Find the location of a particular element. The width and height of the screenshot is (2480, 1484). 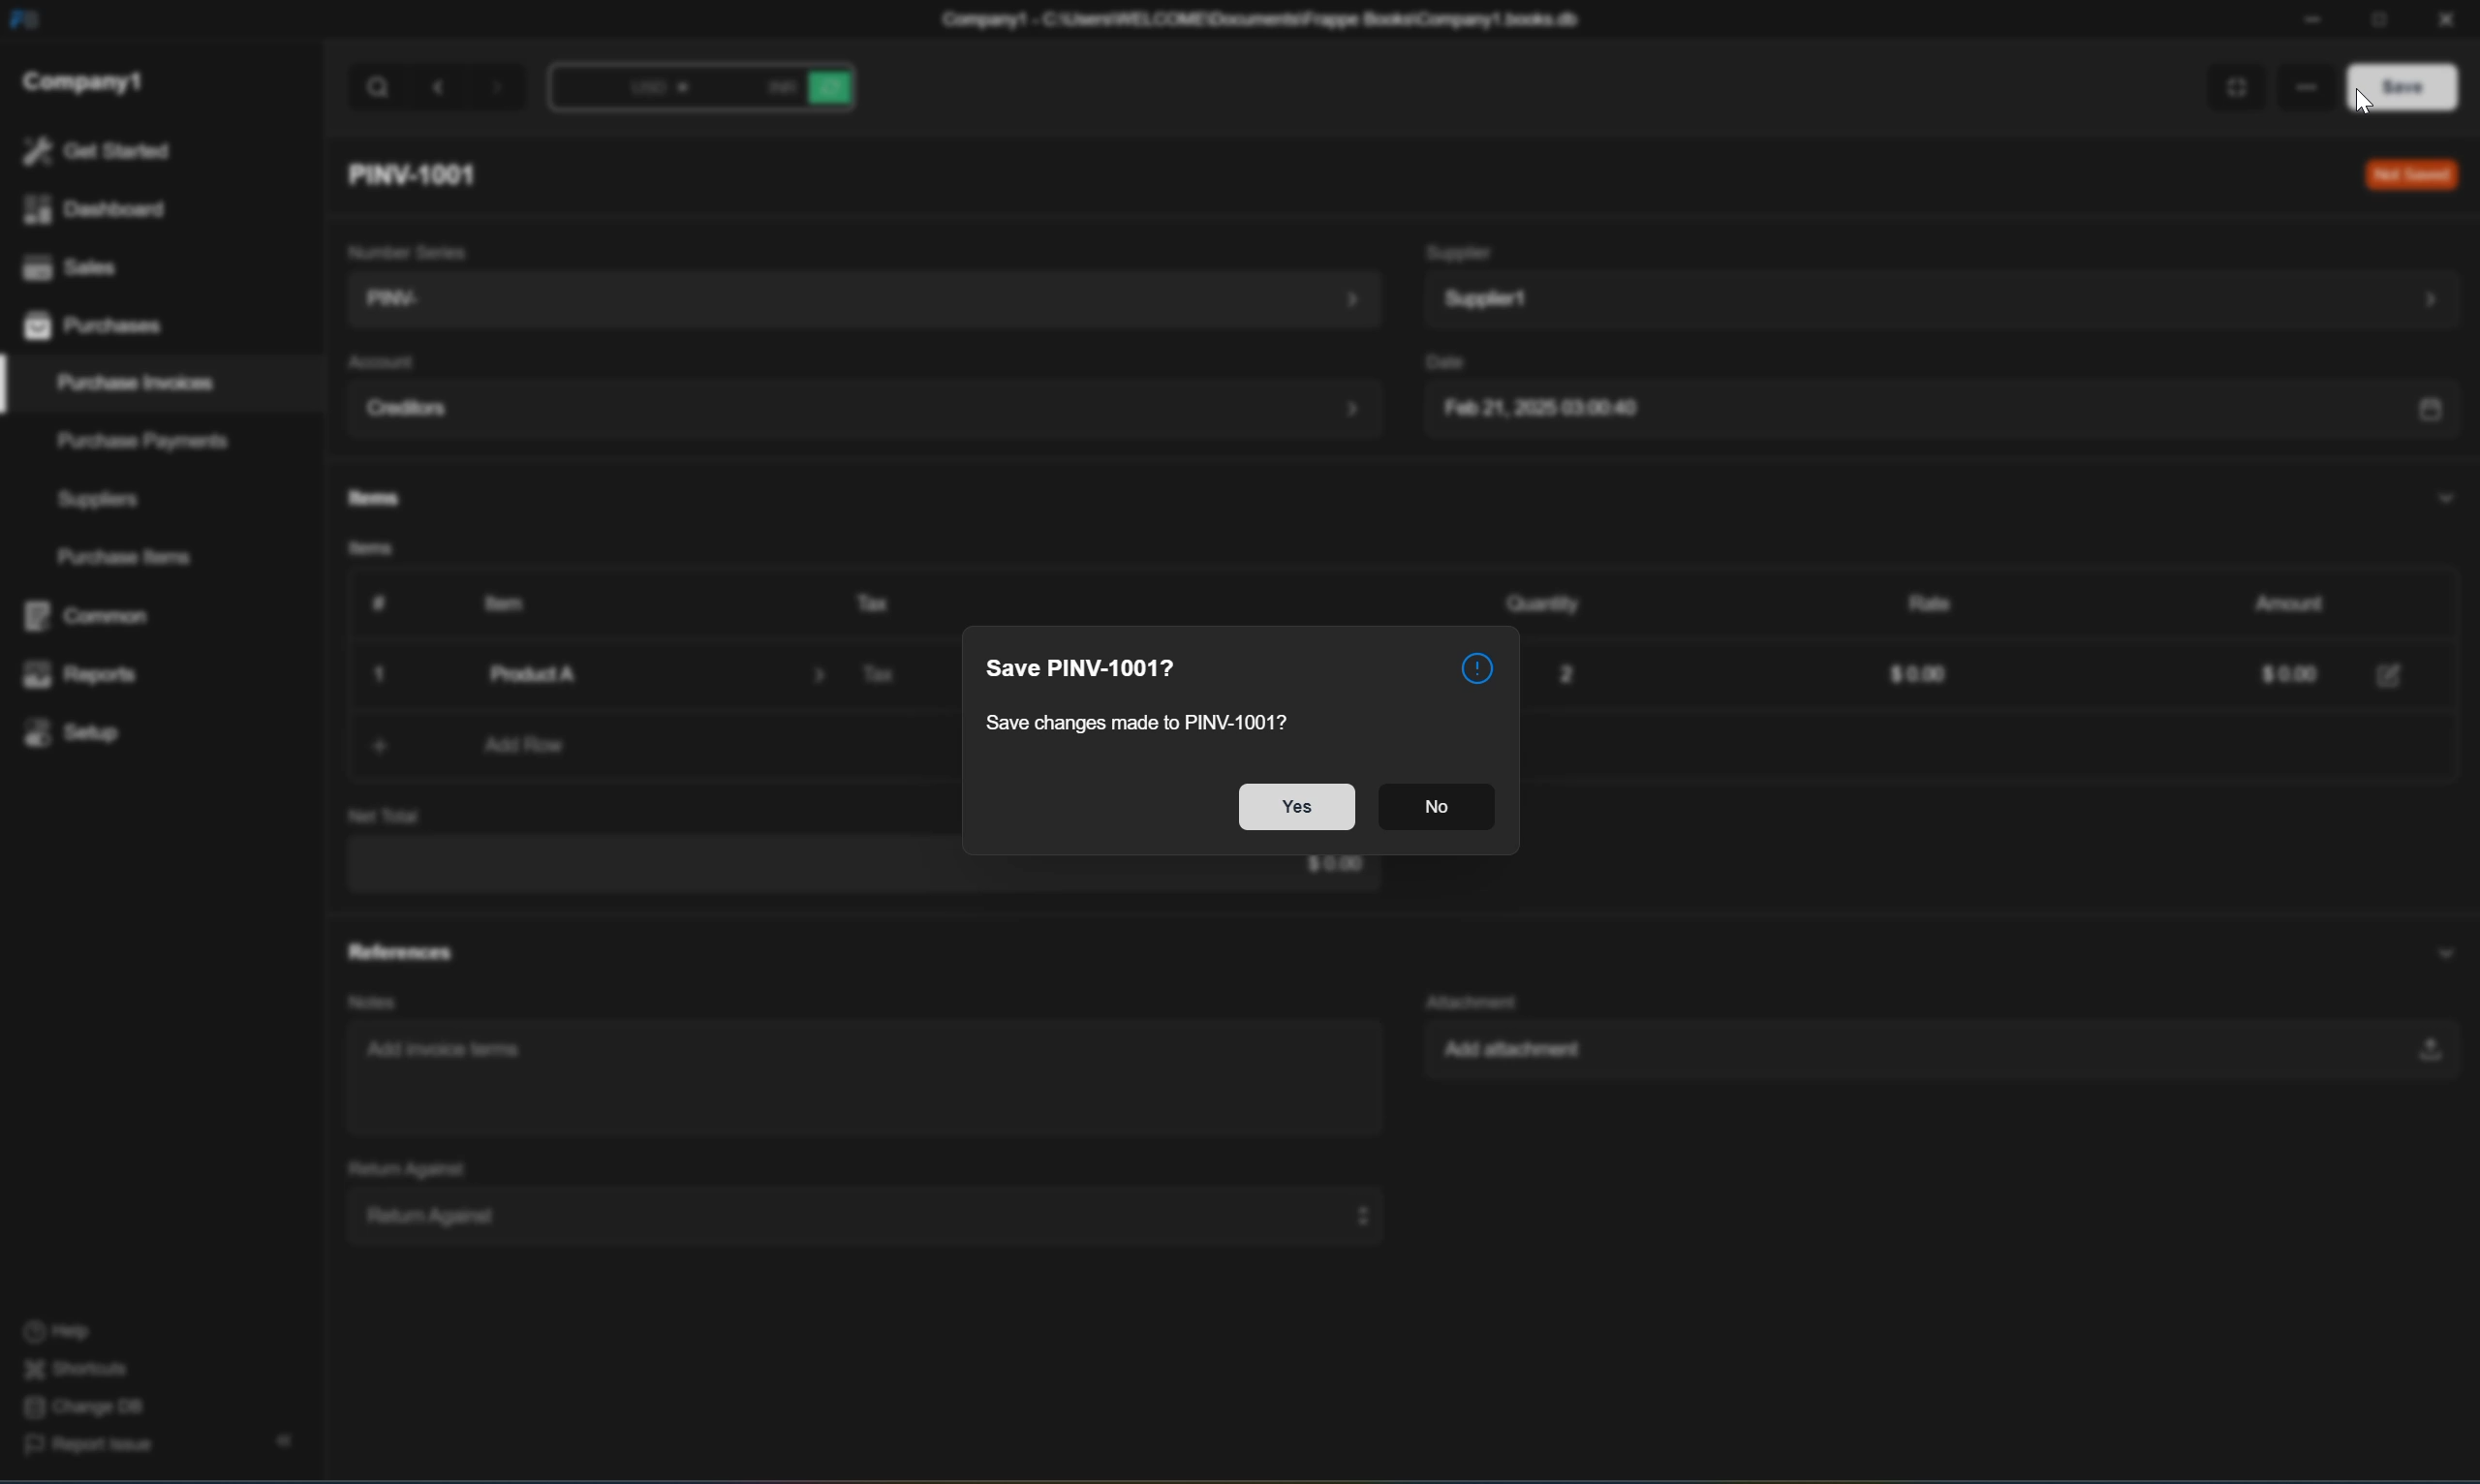

Net Total is located at coordinates (384, 816).